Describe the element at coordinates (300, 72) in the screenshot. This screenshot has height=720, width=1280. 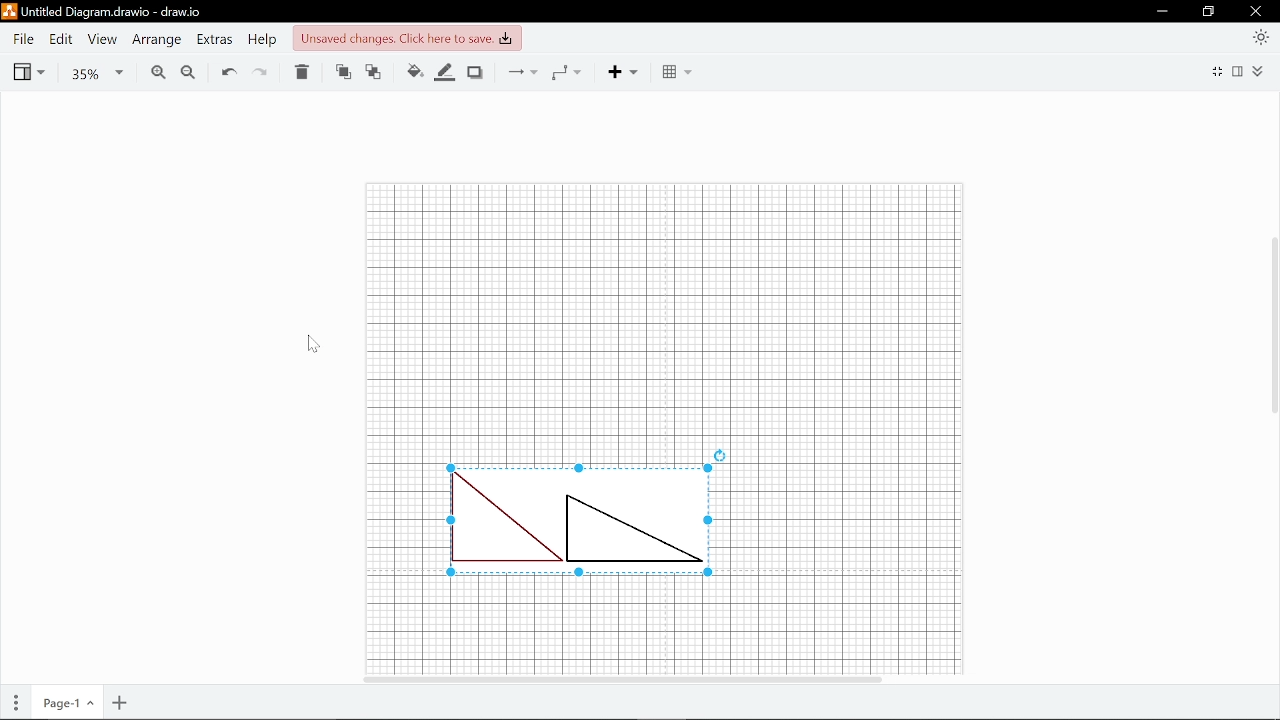
I see `delete` at that location.